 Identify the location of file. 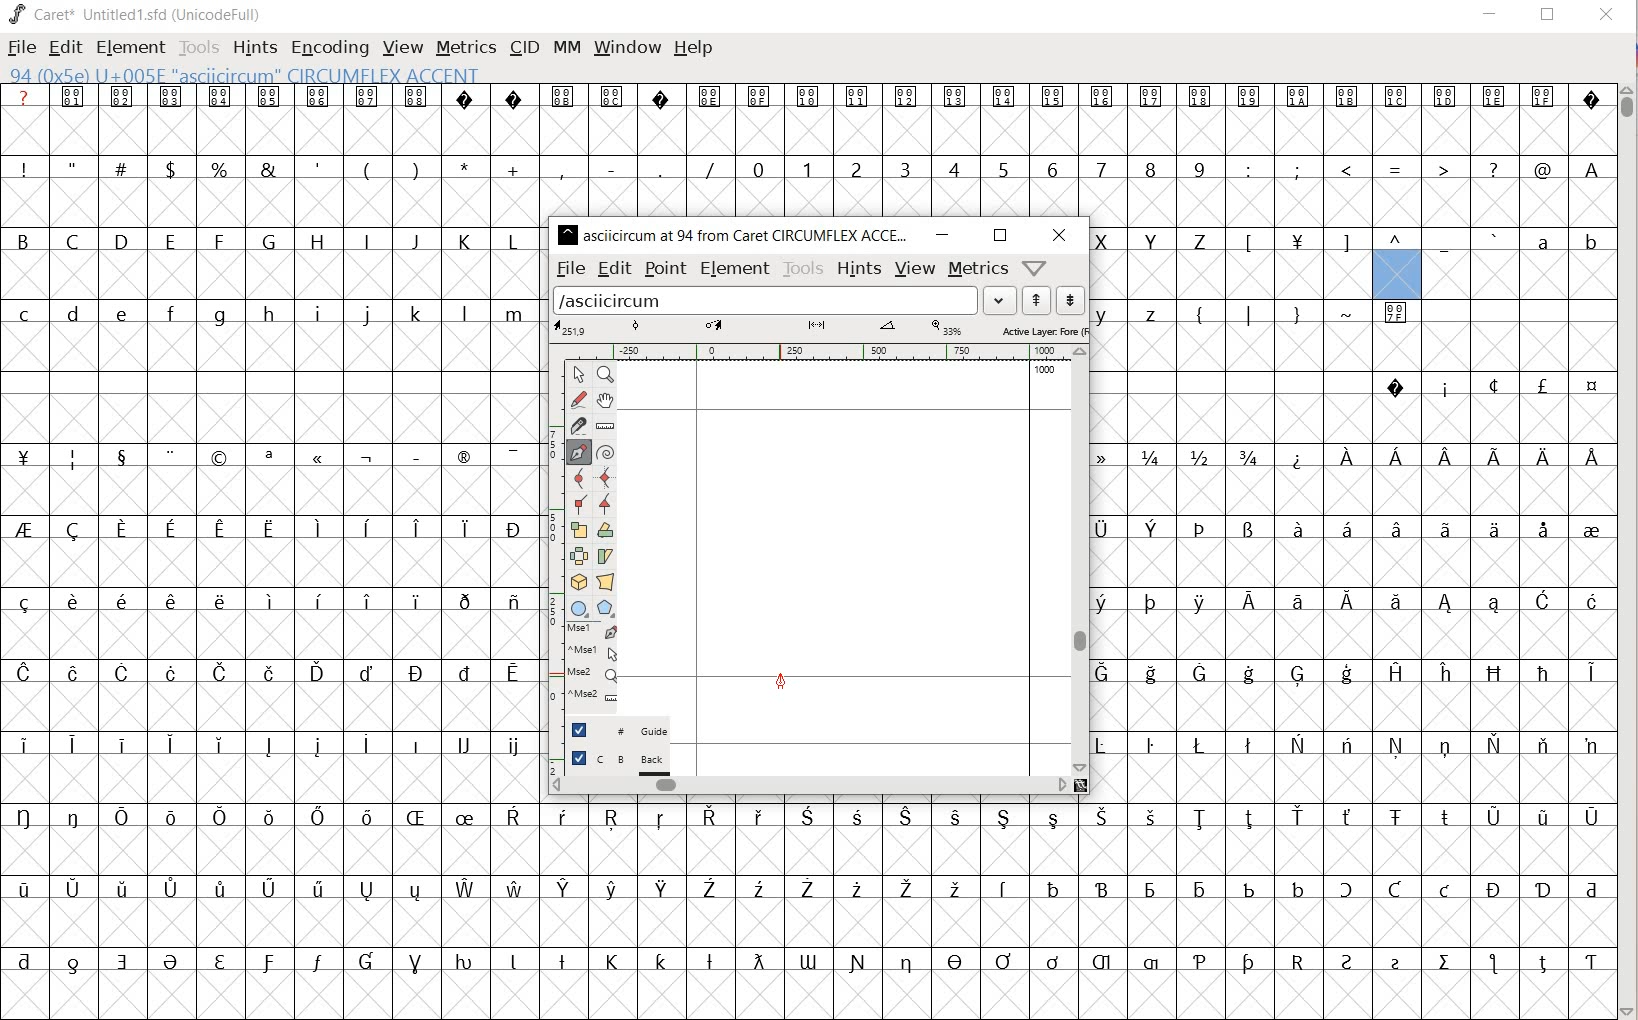
(570, 270).